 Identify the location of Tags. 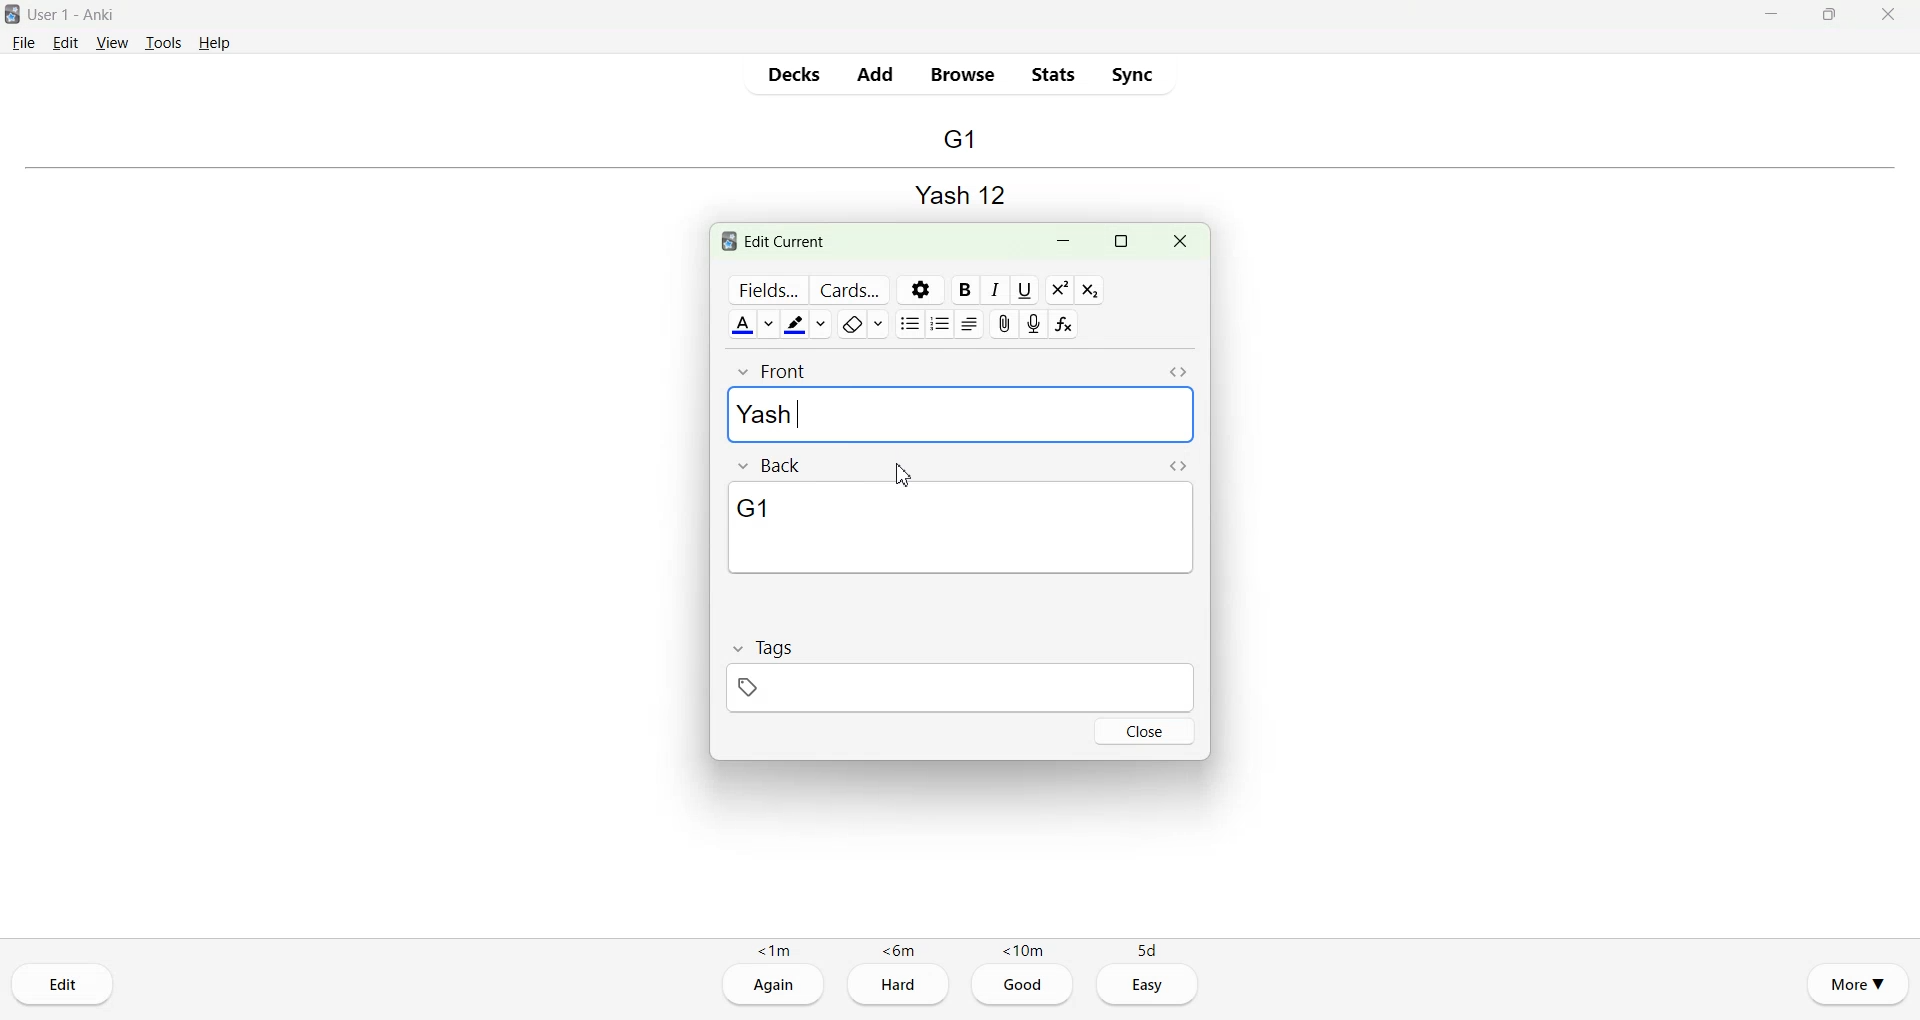
(762, 647).